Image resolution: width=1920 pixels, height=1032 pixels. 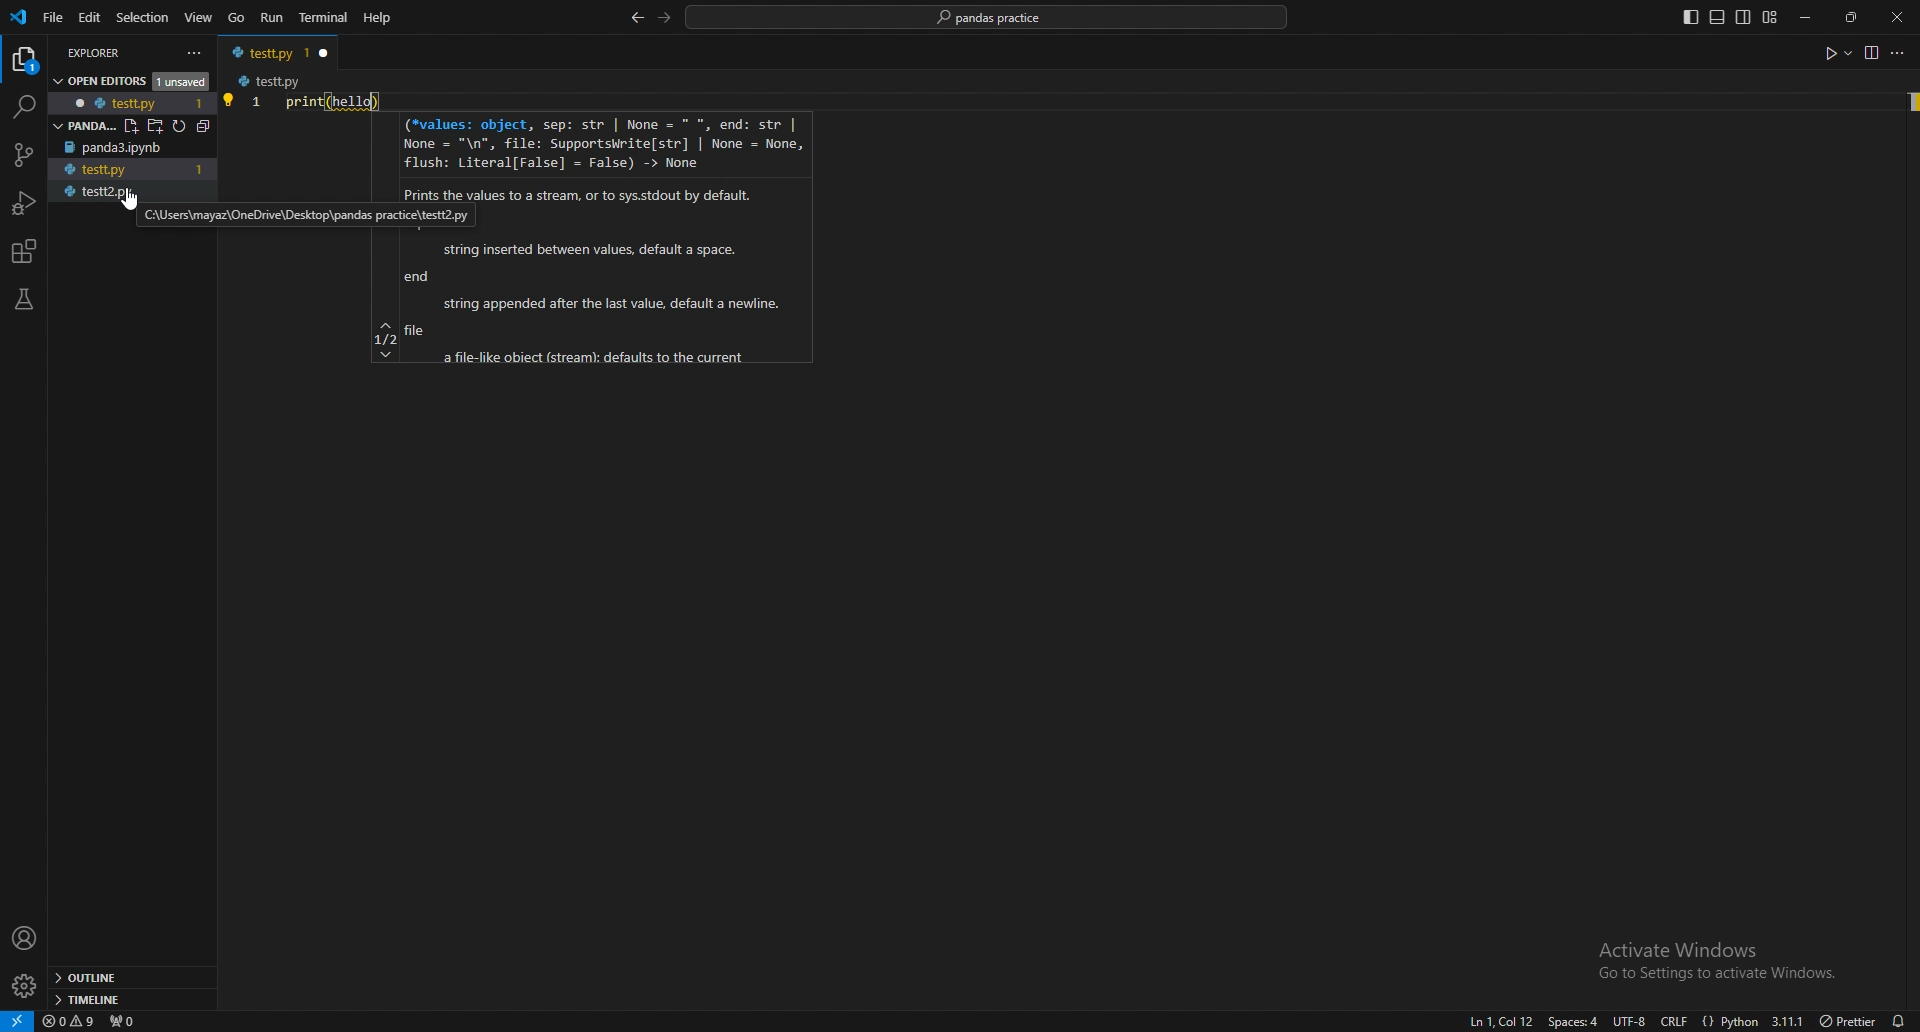 What do you see at coordinates (25, 252) in the screenshot?
I see `extensions` at bounding box center [25, 252].